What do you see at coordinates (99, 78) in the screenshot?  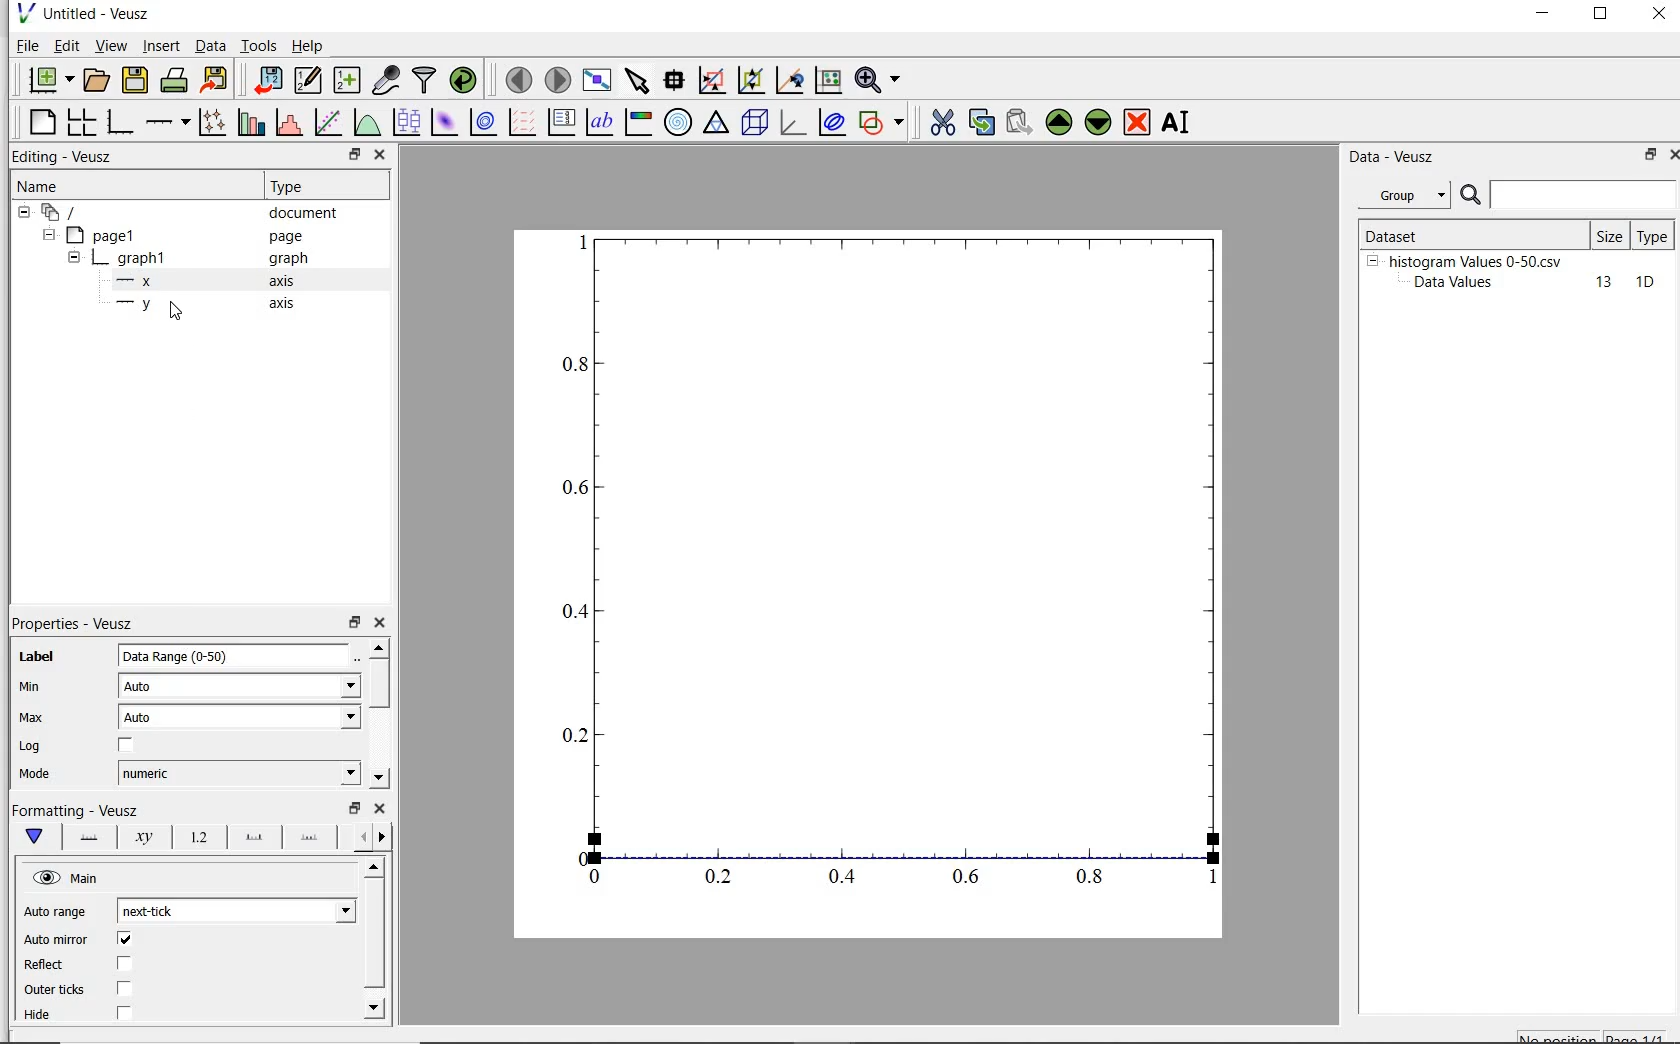 I see `open` at bounding box center [99, 78].